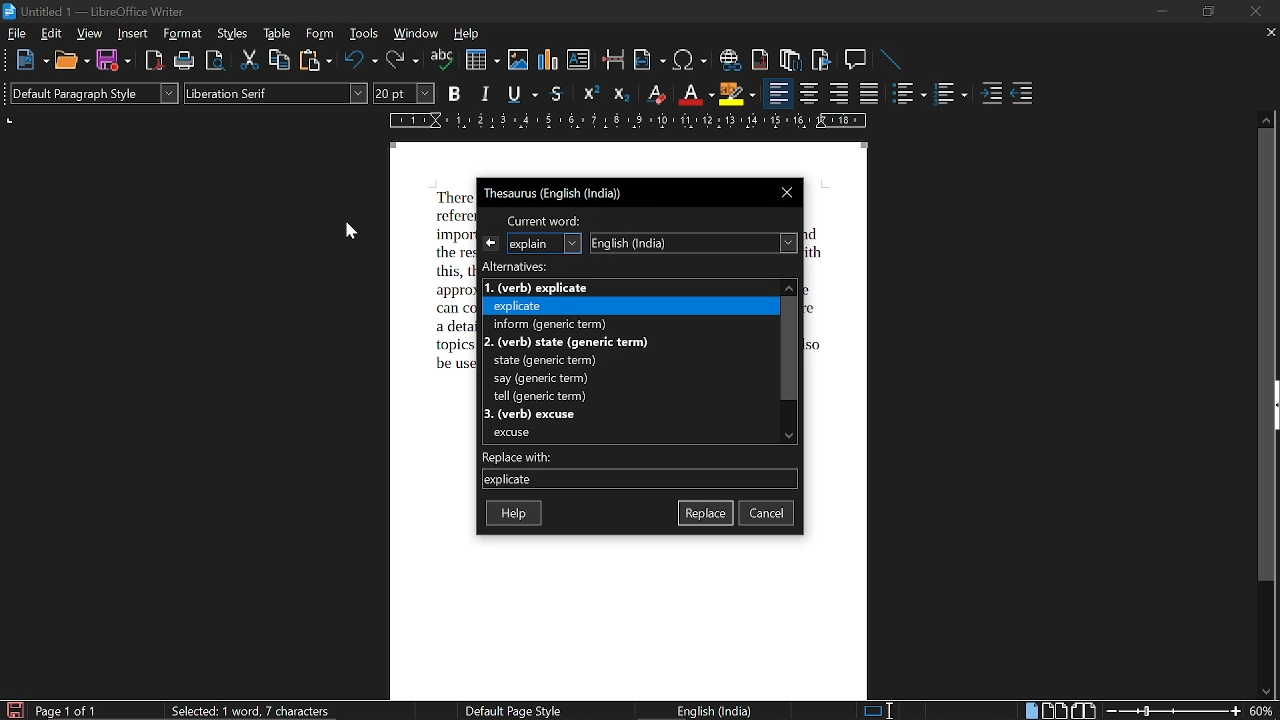 The width and height of the screenshot is (1280, 720). I want to click on tools, so click(365, 34).